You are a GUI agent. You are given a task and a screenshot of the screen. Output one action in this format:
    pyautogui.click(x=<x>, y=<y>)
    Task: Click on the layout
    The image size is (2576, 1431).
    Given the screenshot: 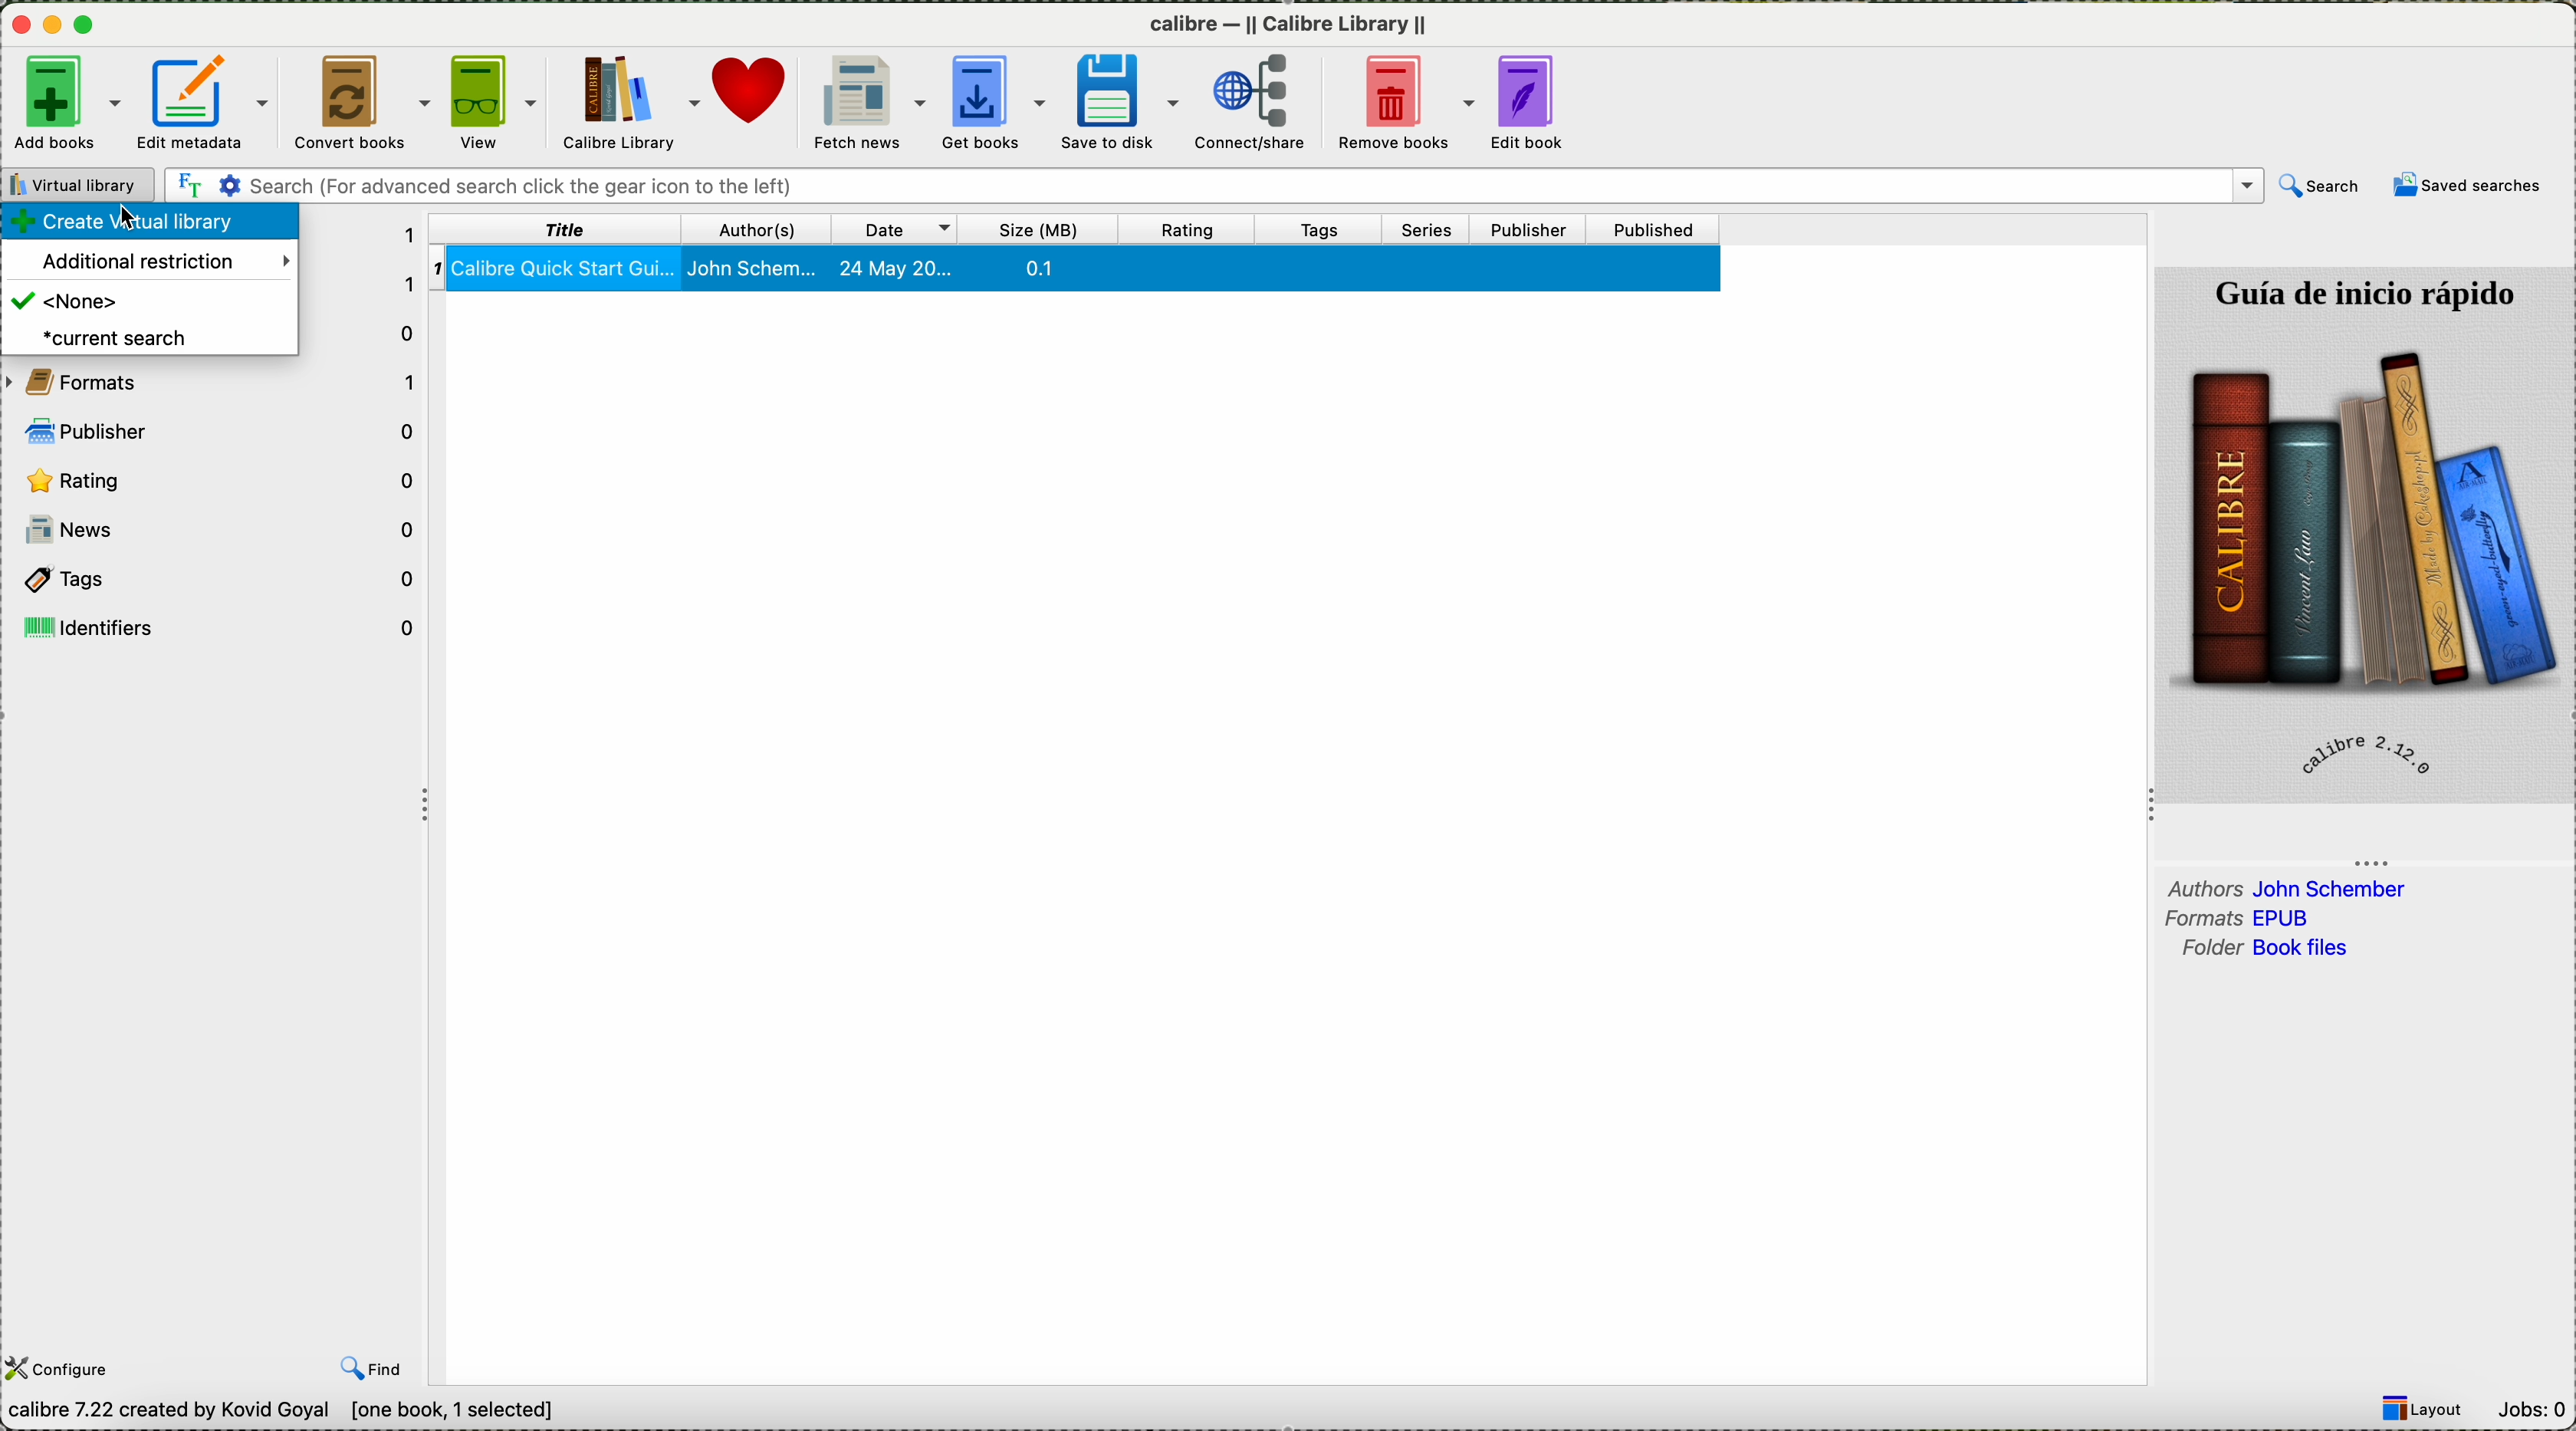 What is the action you would take?
    pyautogui.click(x=2429, y=1409)
    